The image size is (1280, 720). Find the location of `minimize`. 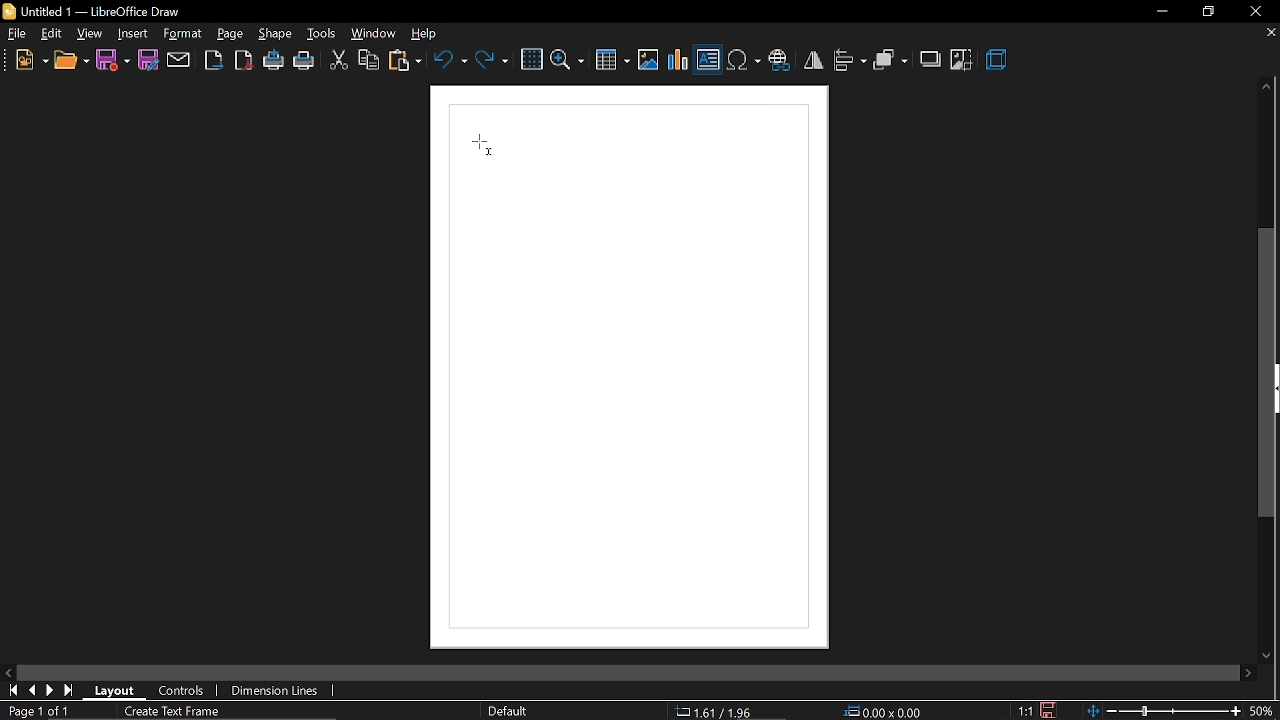

minimize is located at coordinates (1160, 11).